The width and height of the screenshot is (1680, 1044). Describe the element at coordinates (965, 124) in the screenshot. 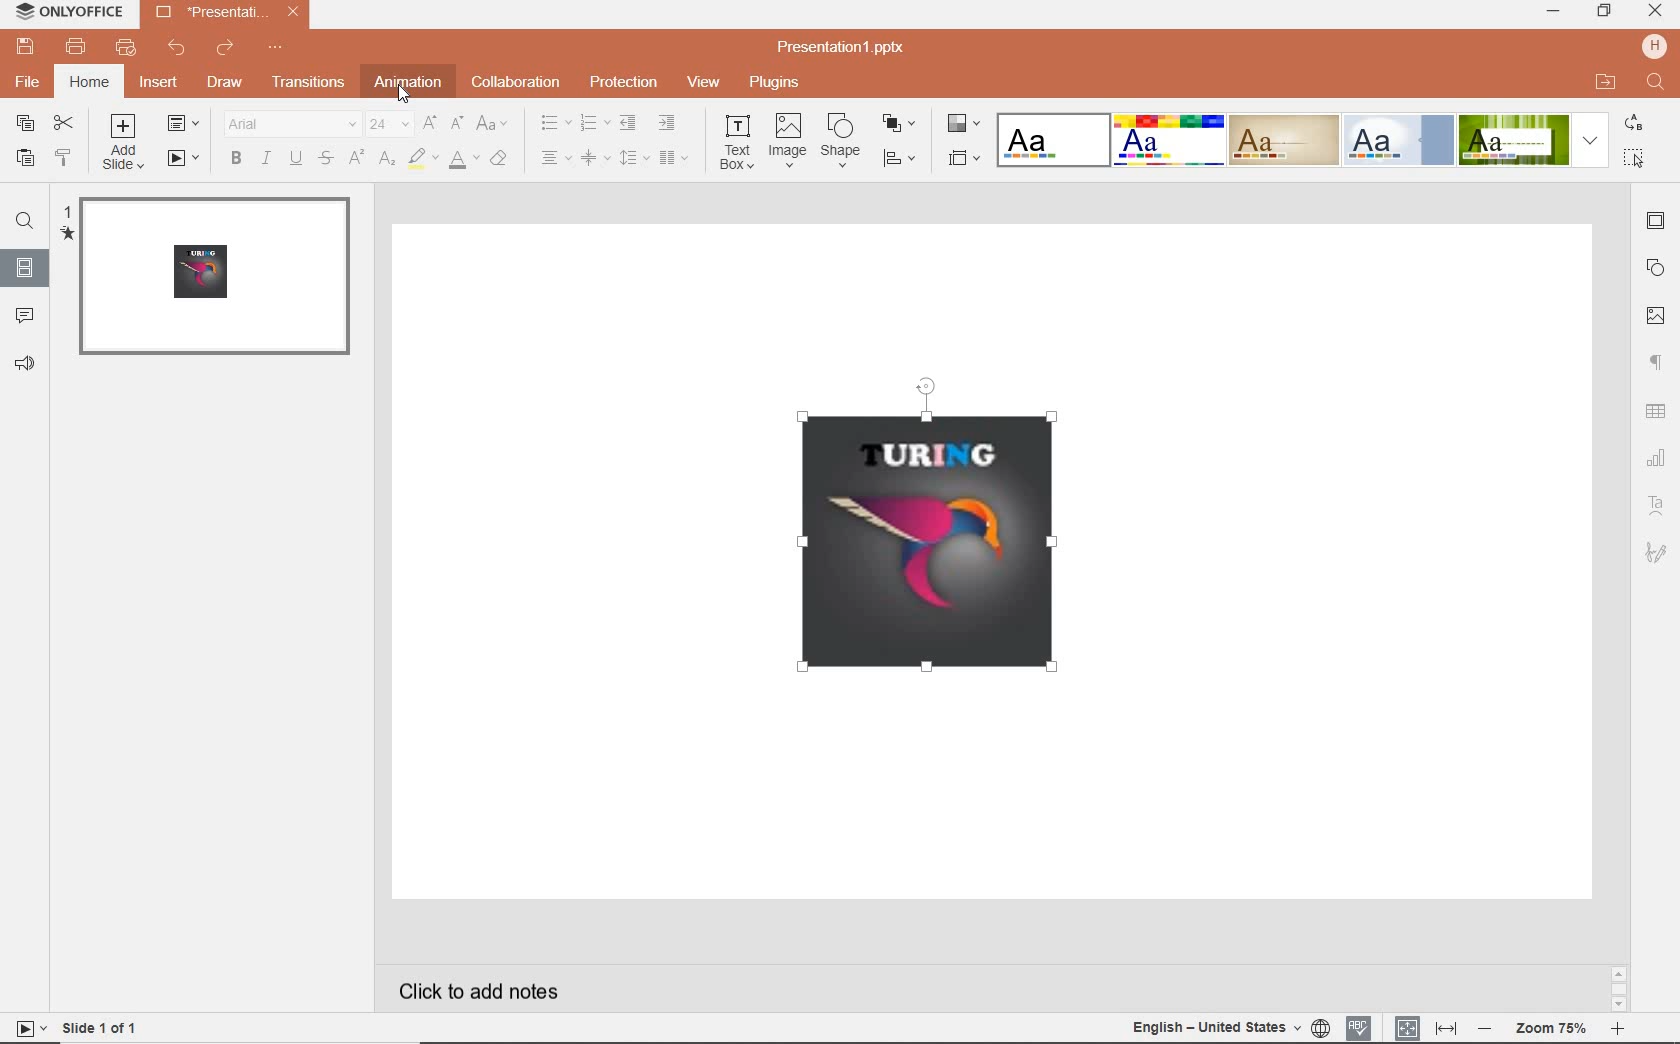

I see `change color theme` at that location.